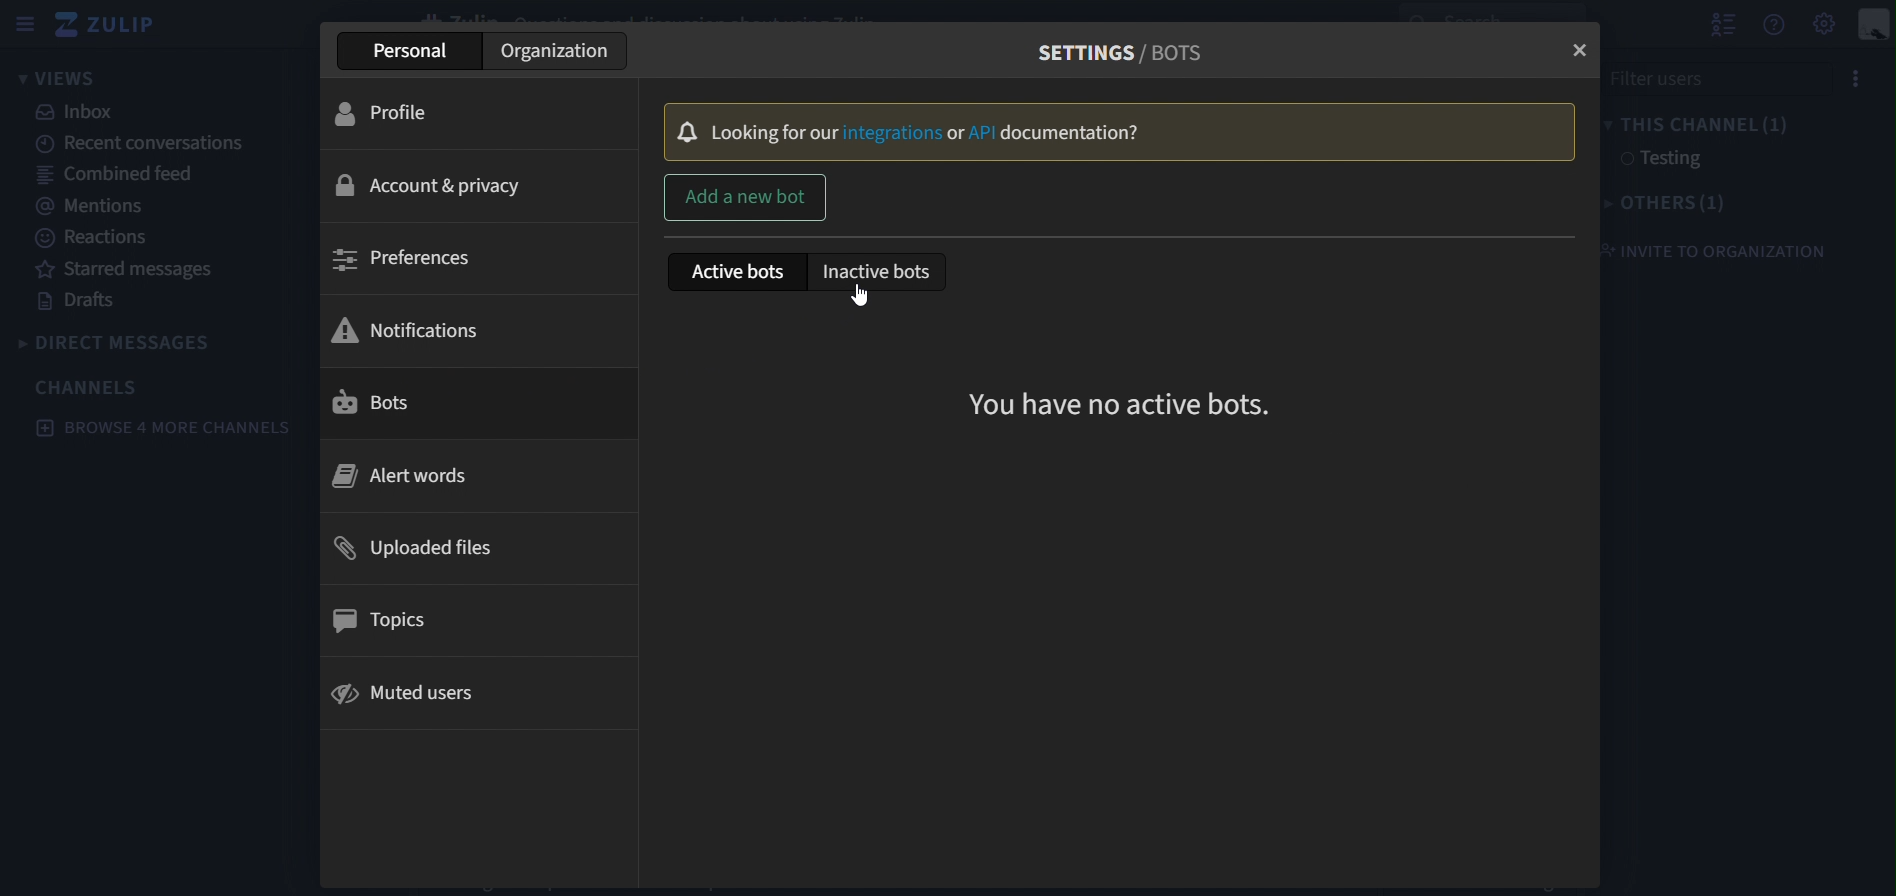 Image resolution: width=1896 pixels, height=896 pixels. I want to click on invite to organization, so click(1711, 250).